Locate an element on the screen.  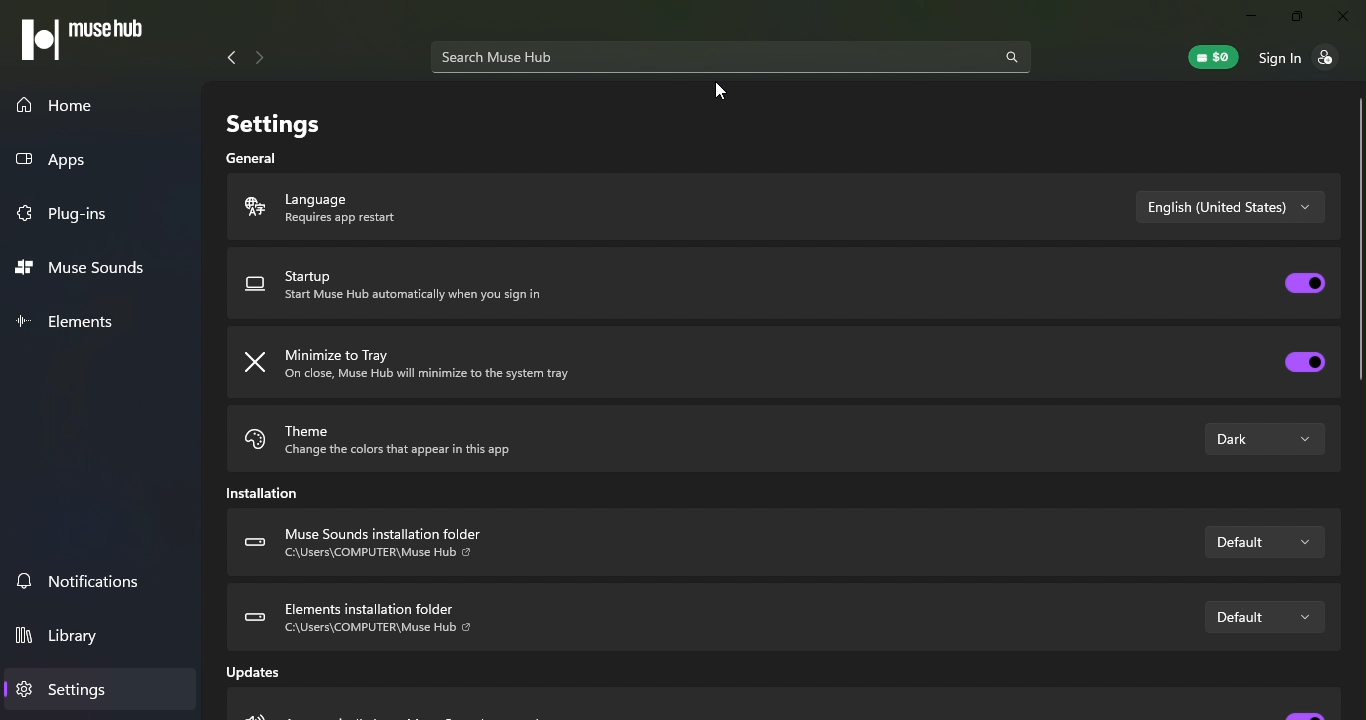
Elements is located at coordinates (69, 319).